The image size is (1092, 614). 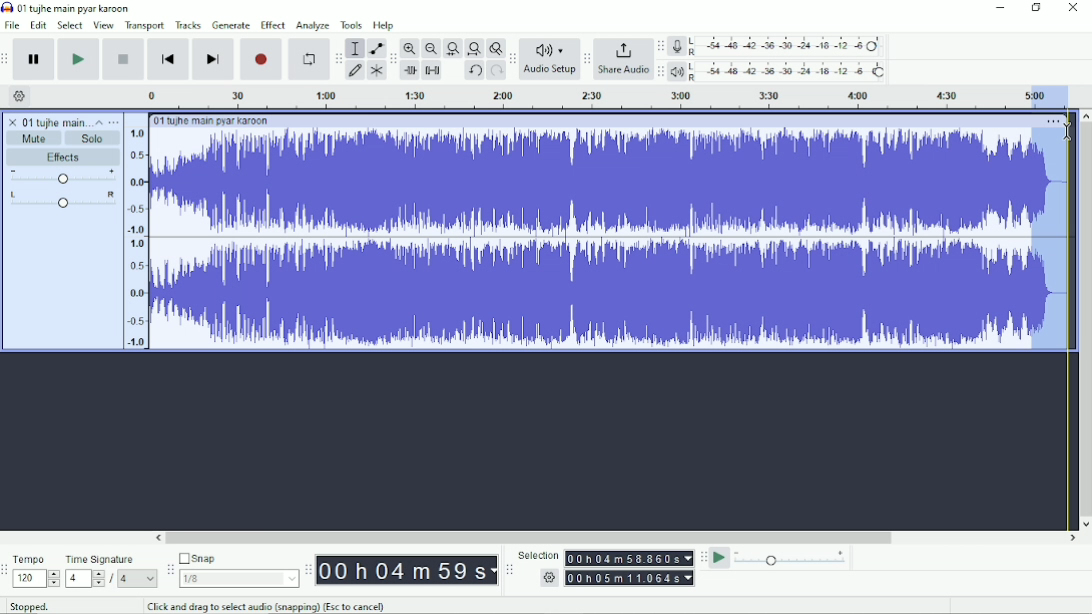 What do you see at coordinates (309, 570) in the screenshot?
I see `Audacity time toolbar` at bounding box center [309, 570].